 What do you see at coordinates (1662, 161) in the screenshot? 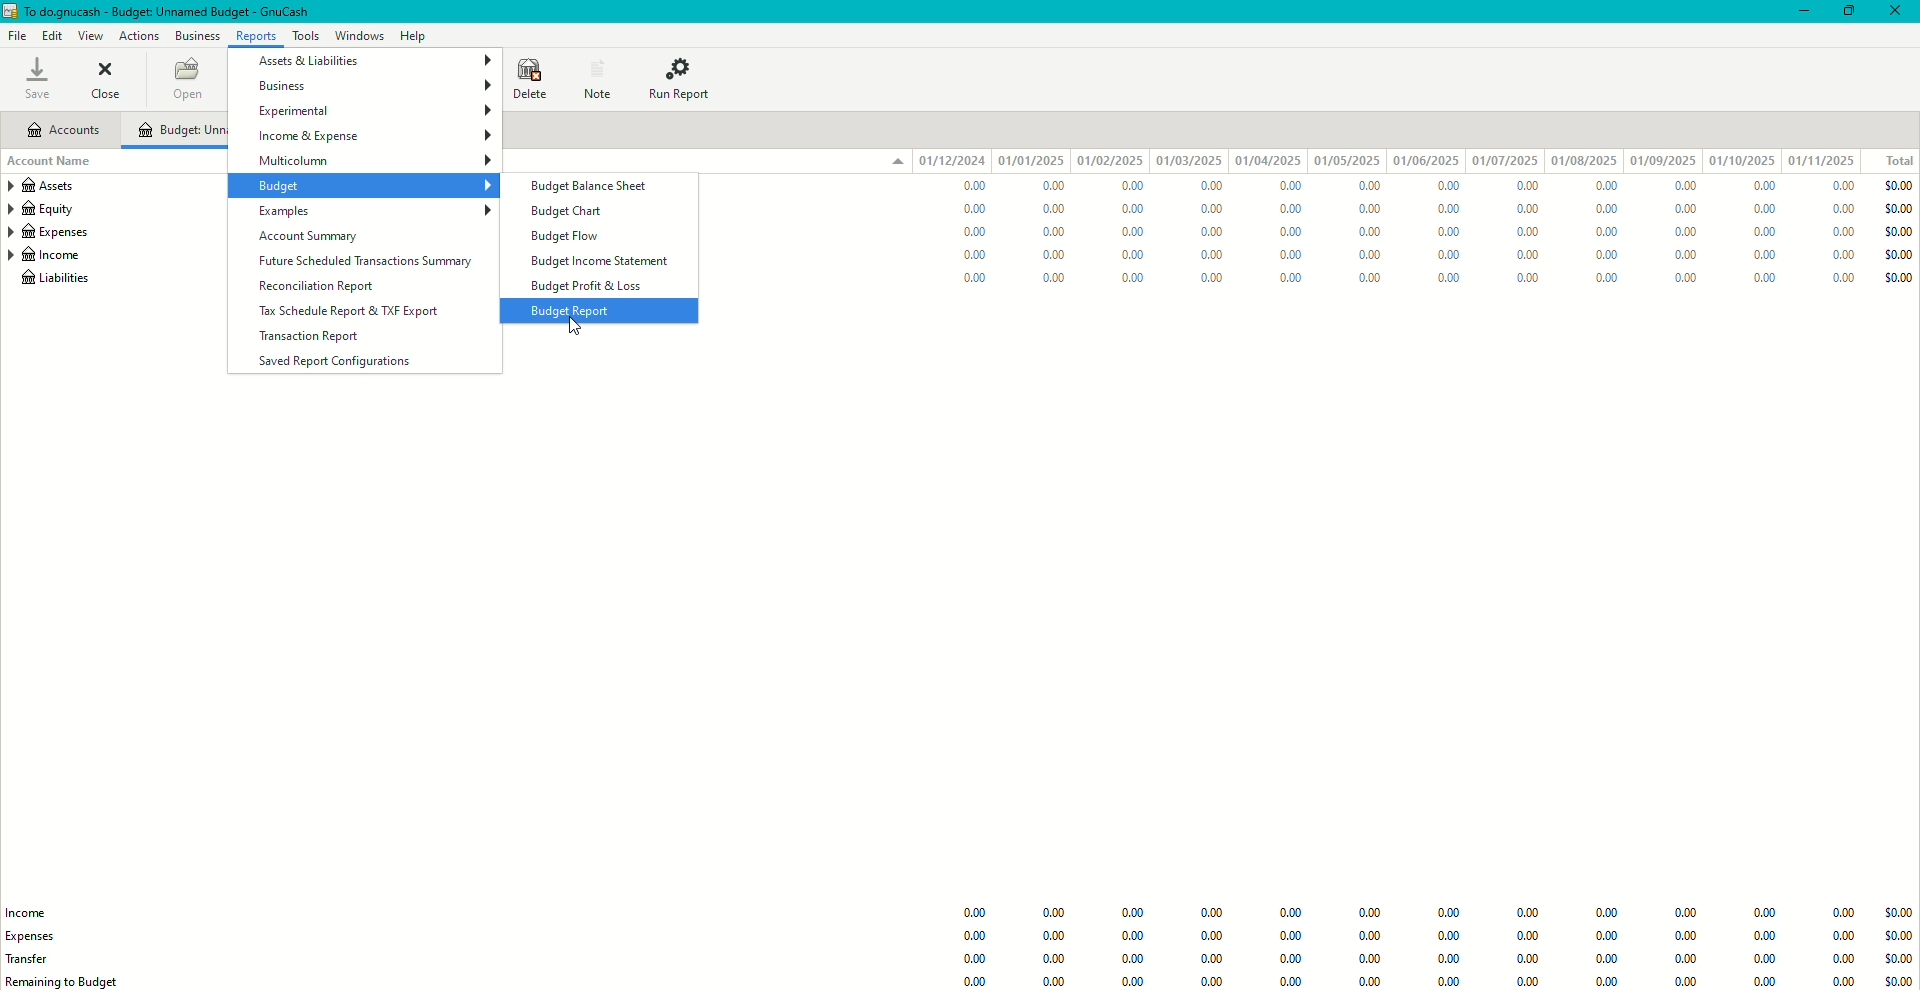
I see `01/09/2025` at bounding box center [1662, 161].